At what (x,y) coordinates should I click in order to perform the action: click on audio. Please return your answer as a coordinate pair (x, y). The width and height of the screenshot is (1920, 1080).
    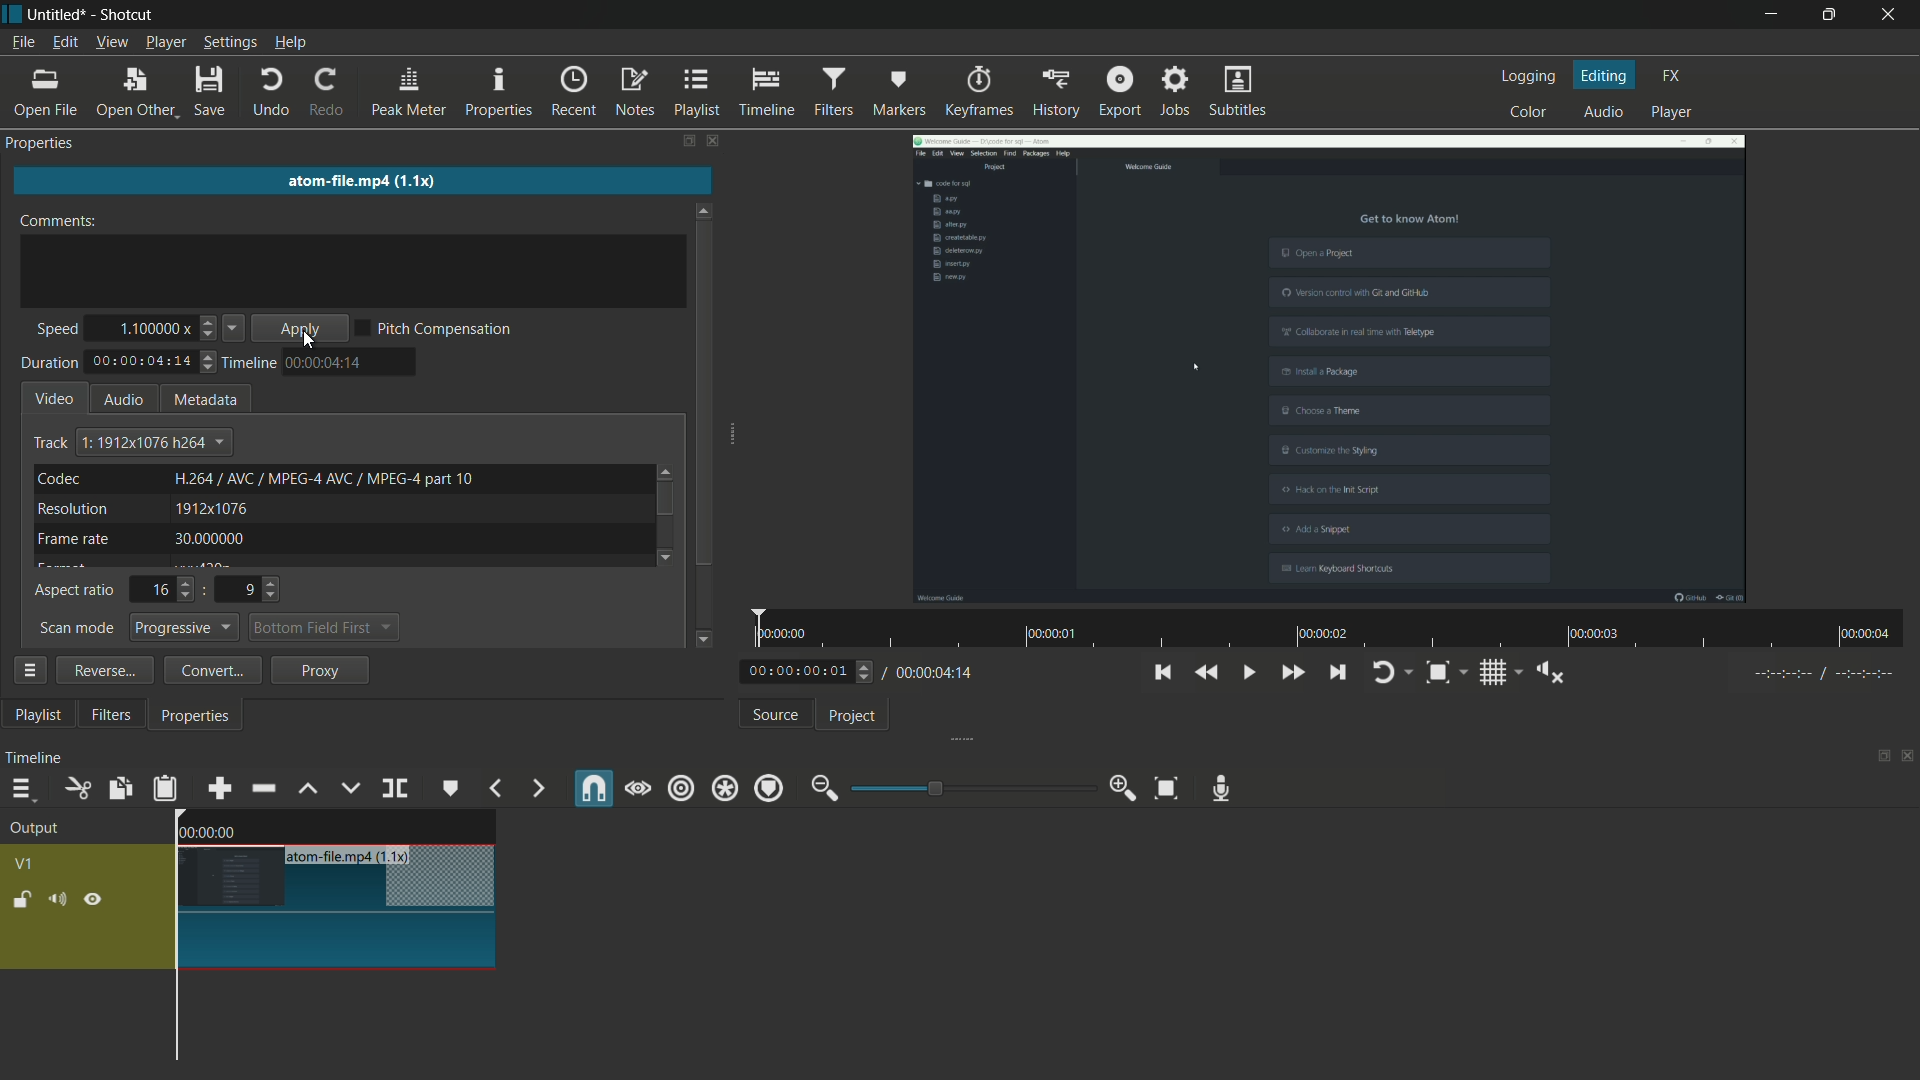
    Looking at the image, I should click on (1606, 111).